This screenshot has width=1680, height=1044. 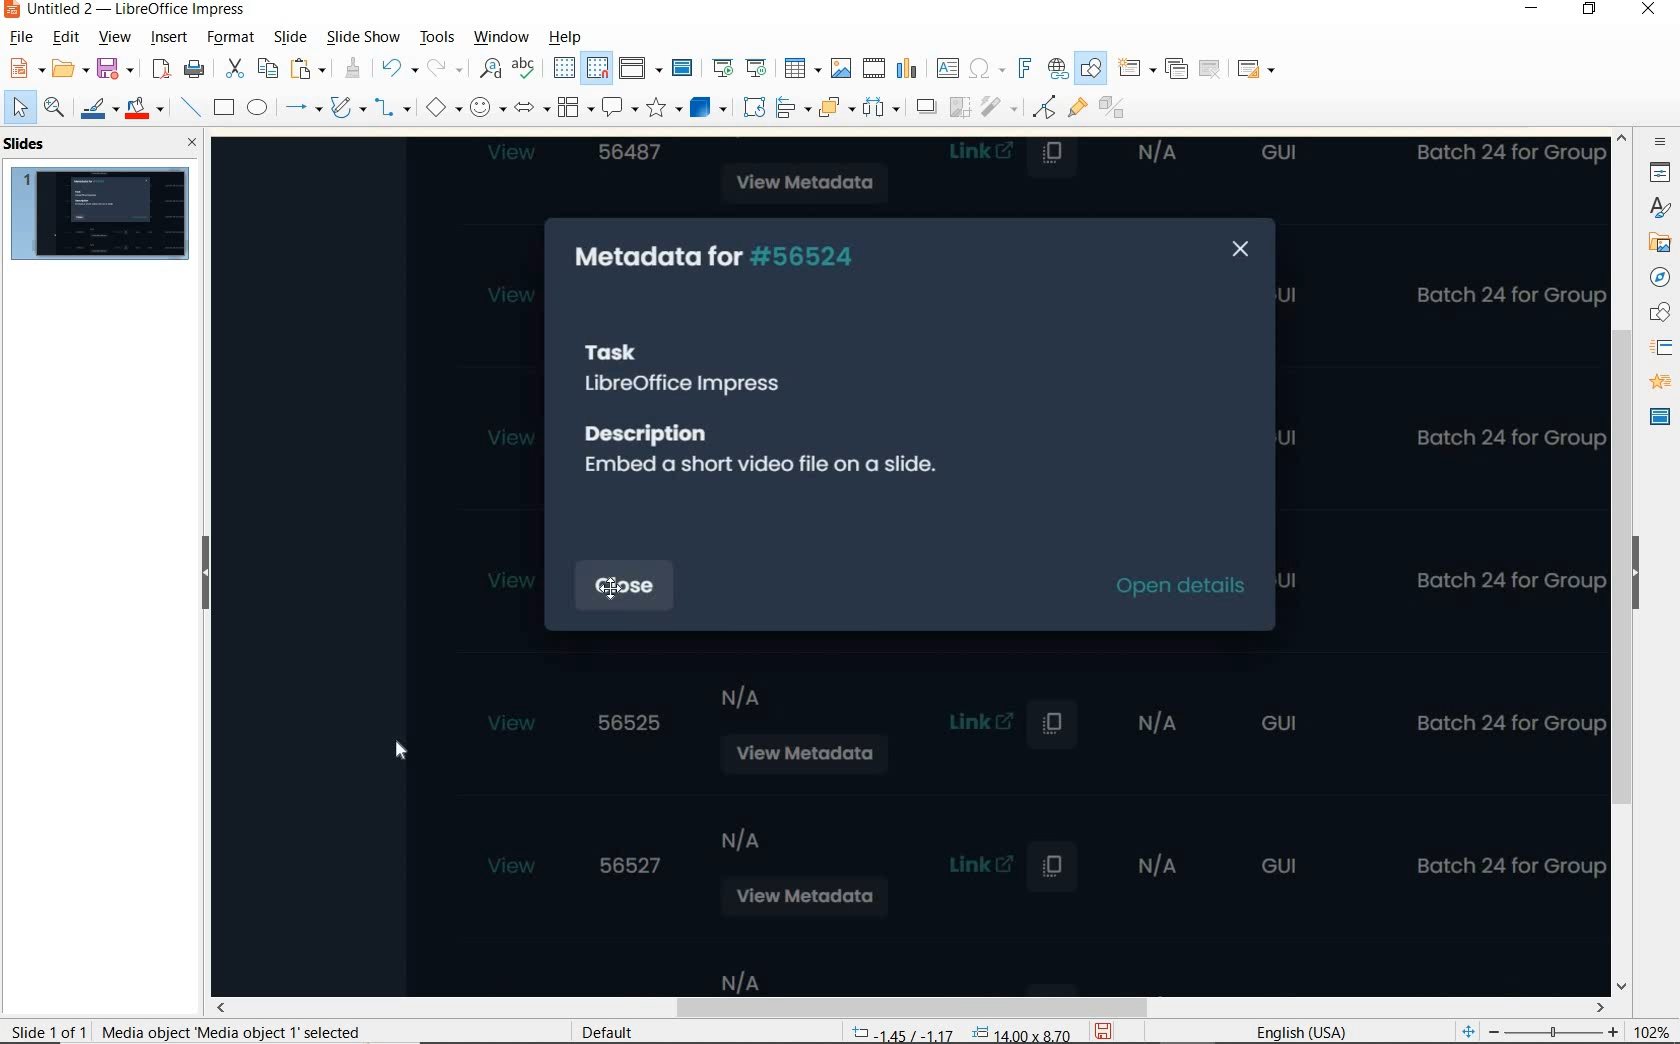 What do you see at coordinates (662, 110) in the screenshot?
I see `STARS AND BANNERS` at bounding box center [662, 110].